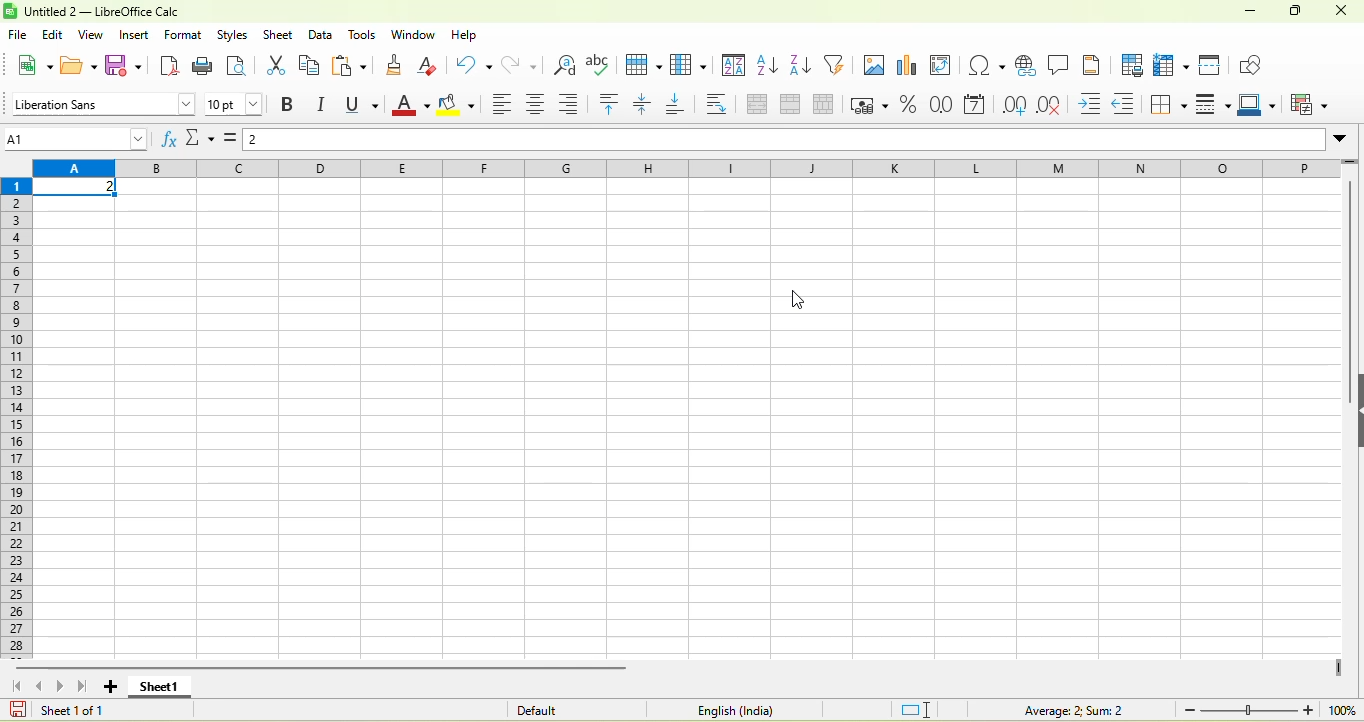  I want to click on sheet 1, so click(163, 686).